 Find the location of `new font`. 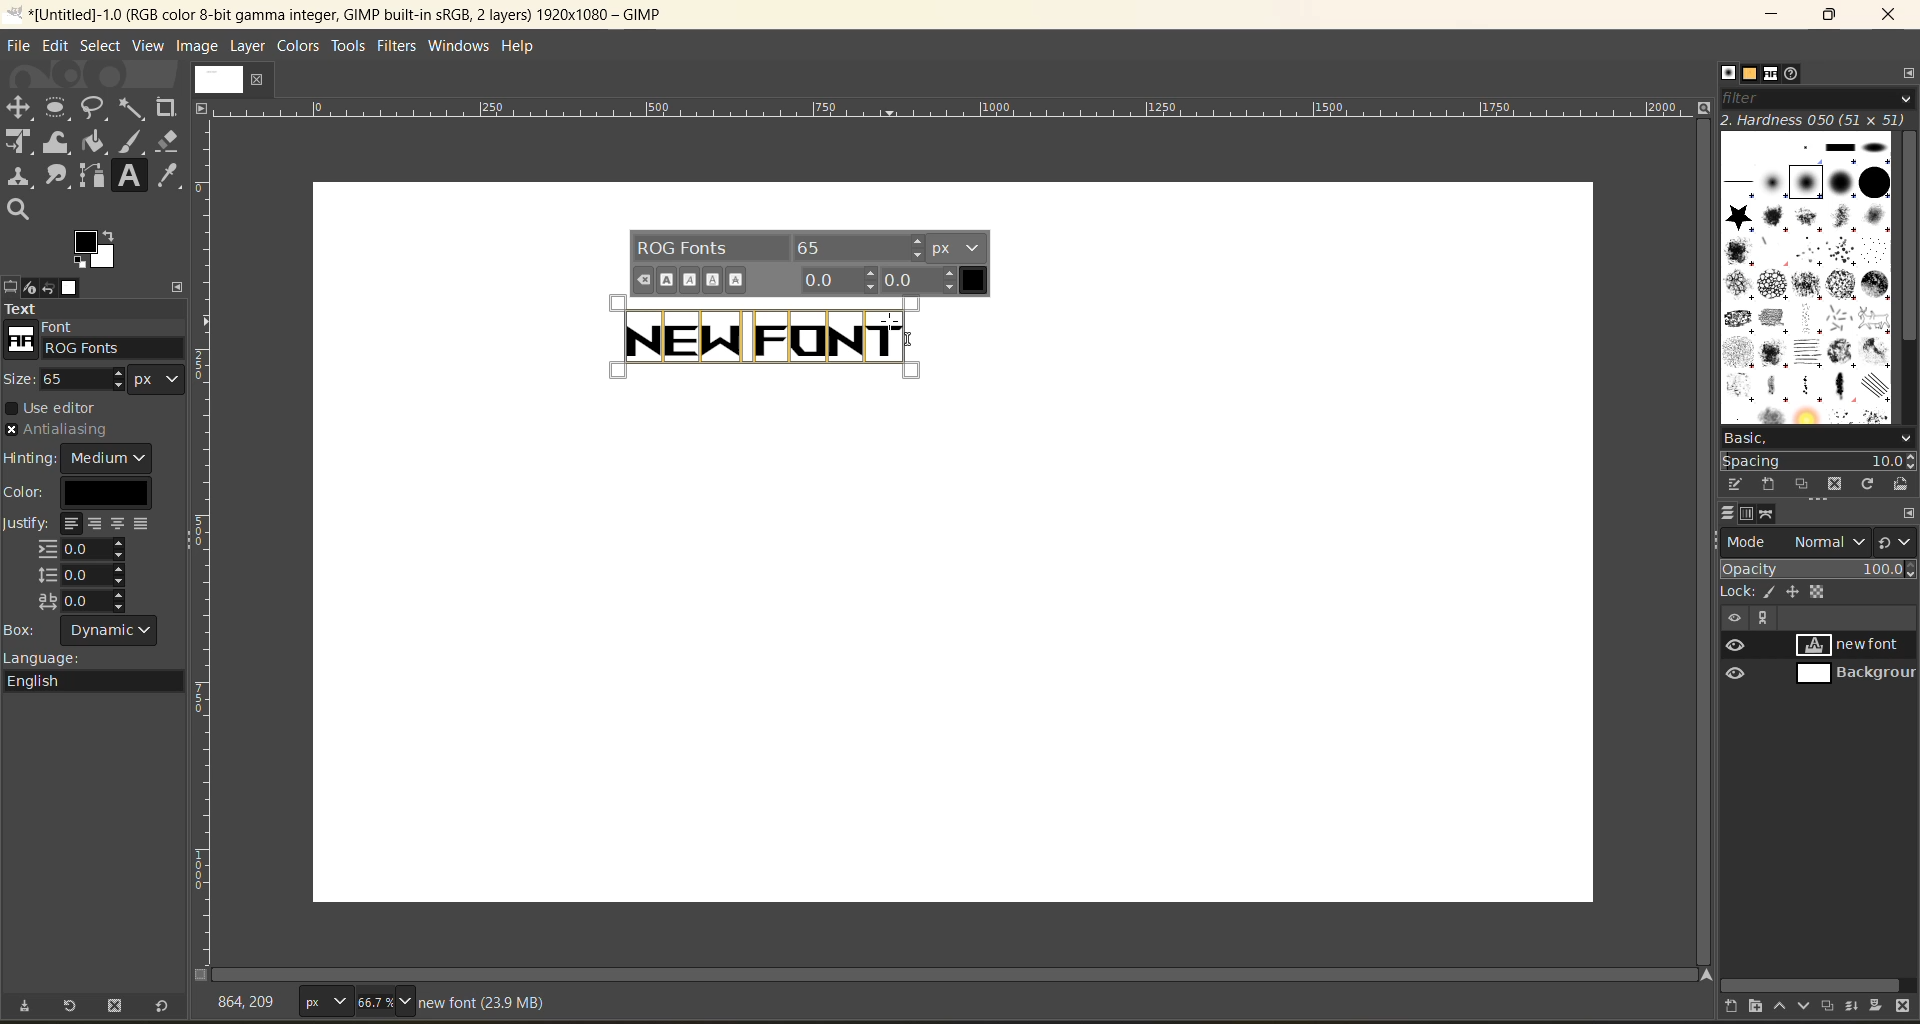

new font is located at coordinates (1856, 644).